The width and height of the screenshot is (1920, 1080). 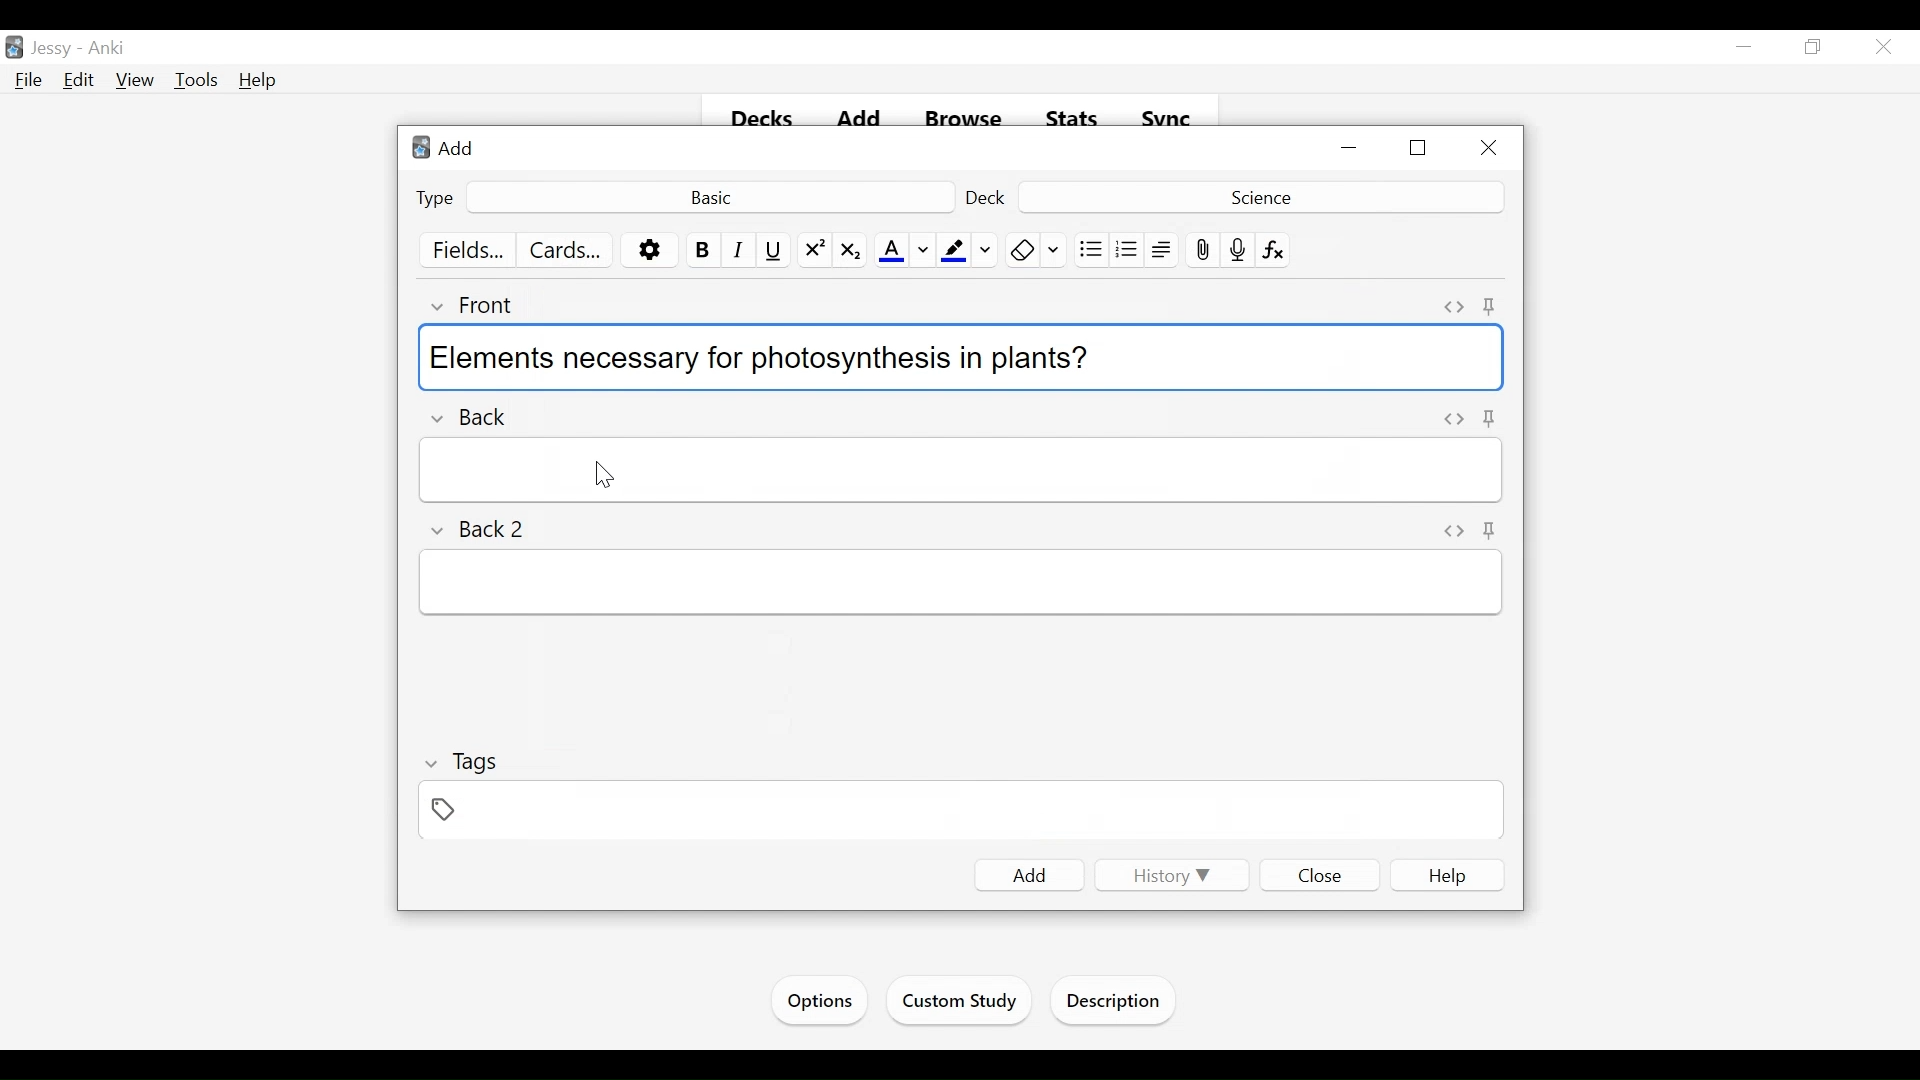 I want to click on Subscript, so click(x=849, y=251).